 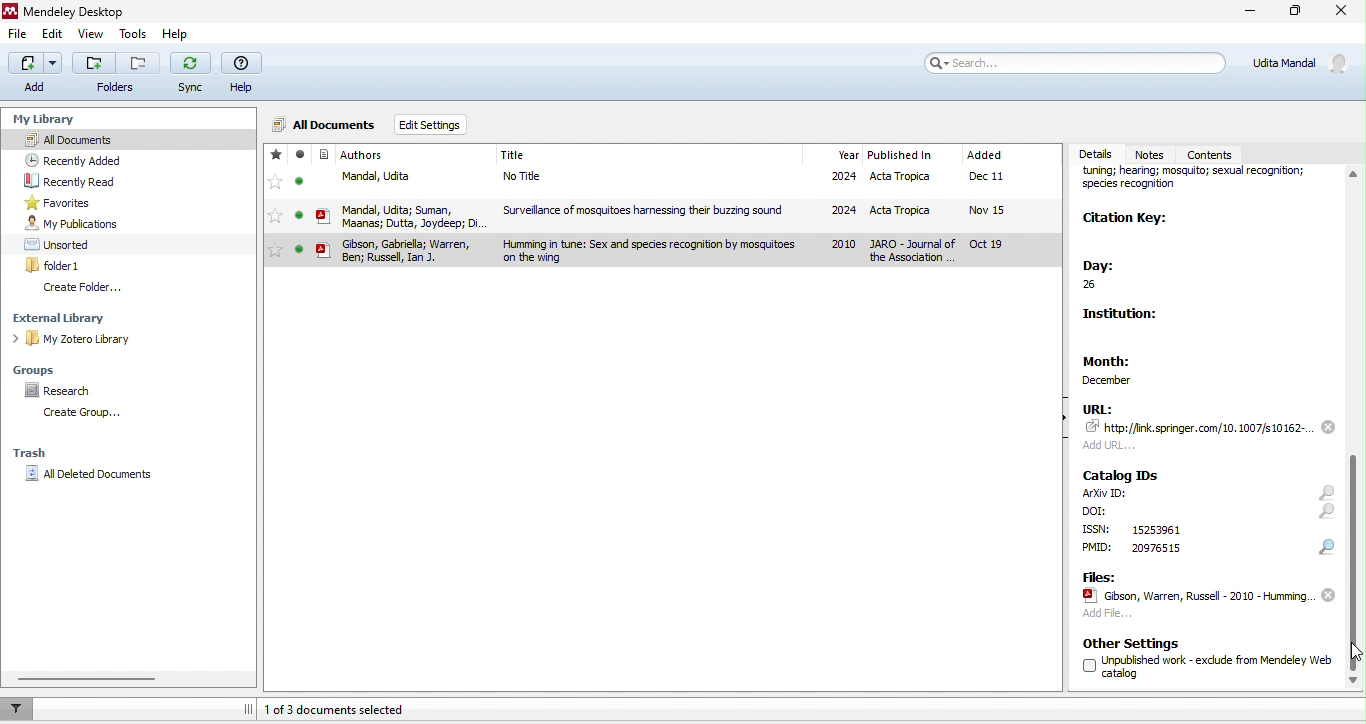 I want to click on file, so click(x=700, y=179).